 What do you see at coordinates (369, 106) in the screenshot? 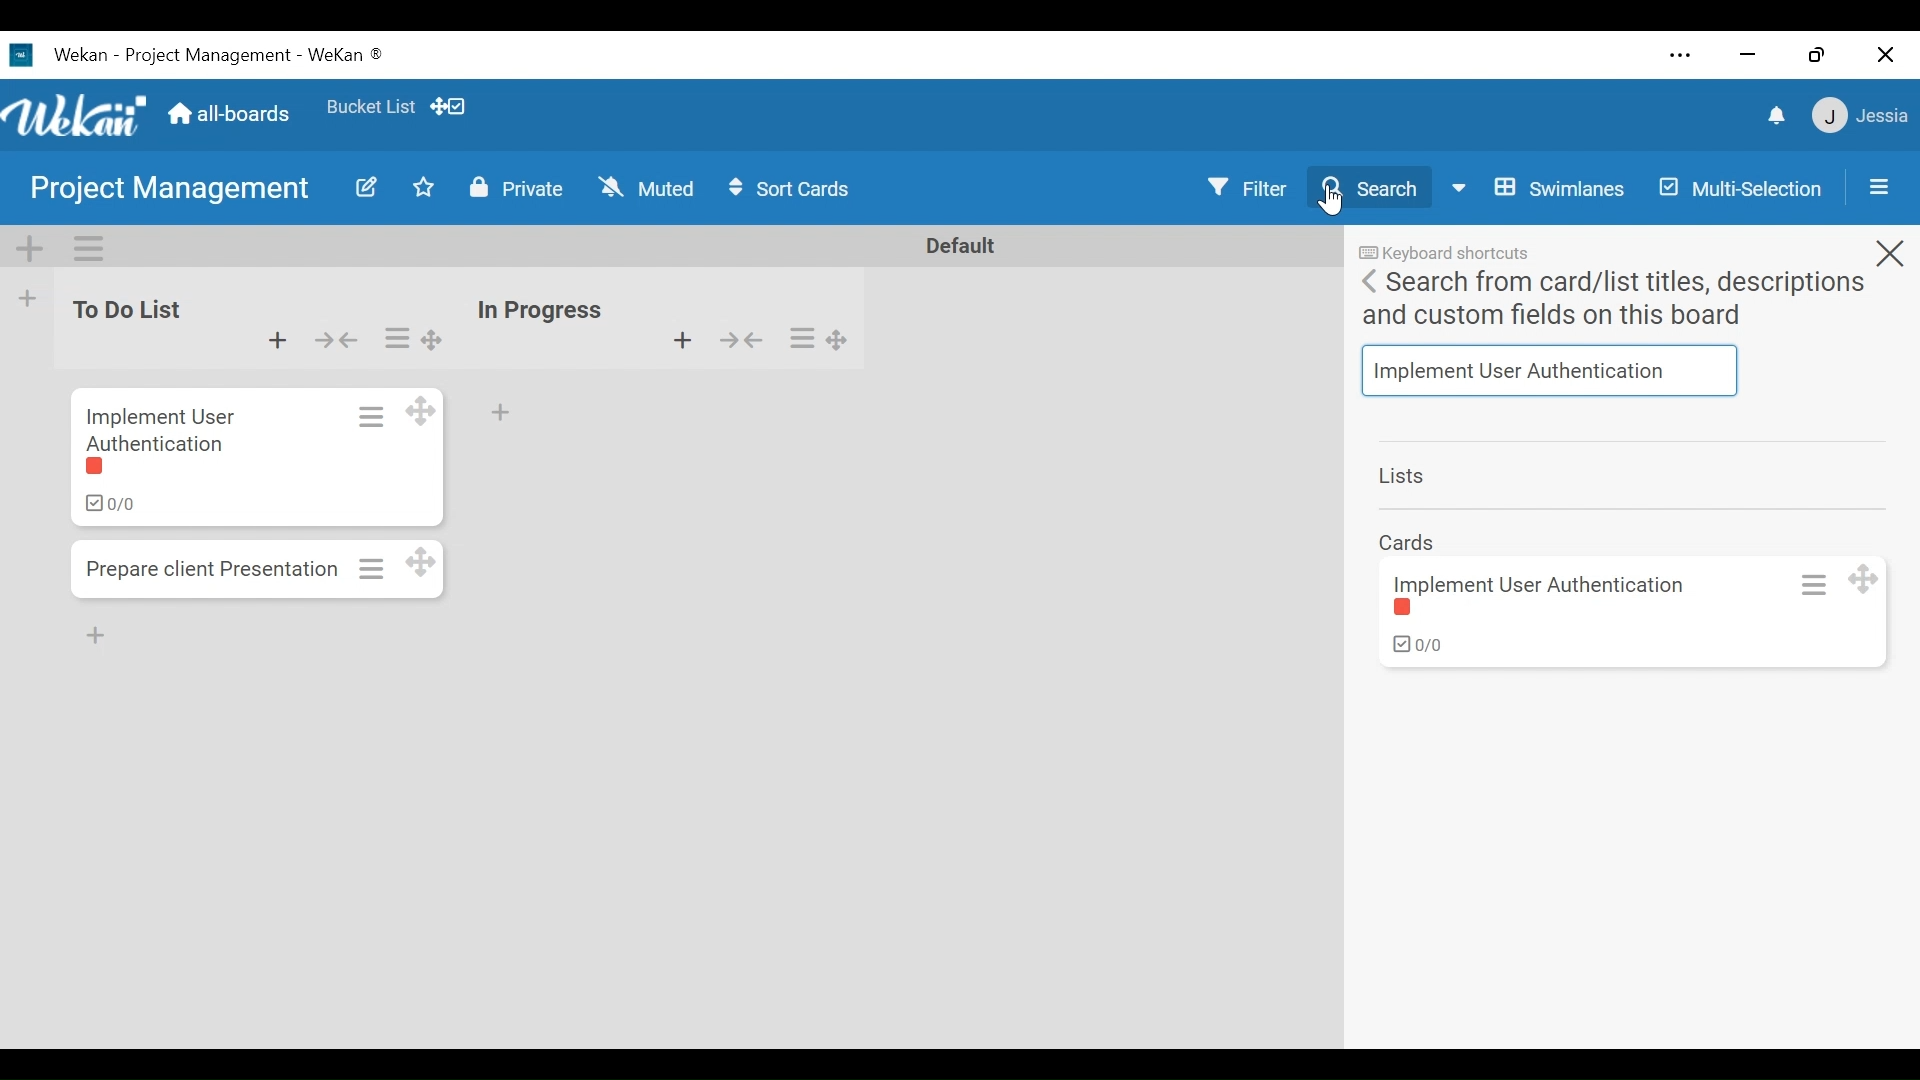
I see `Favorites` at bounding box center [369, 106].